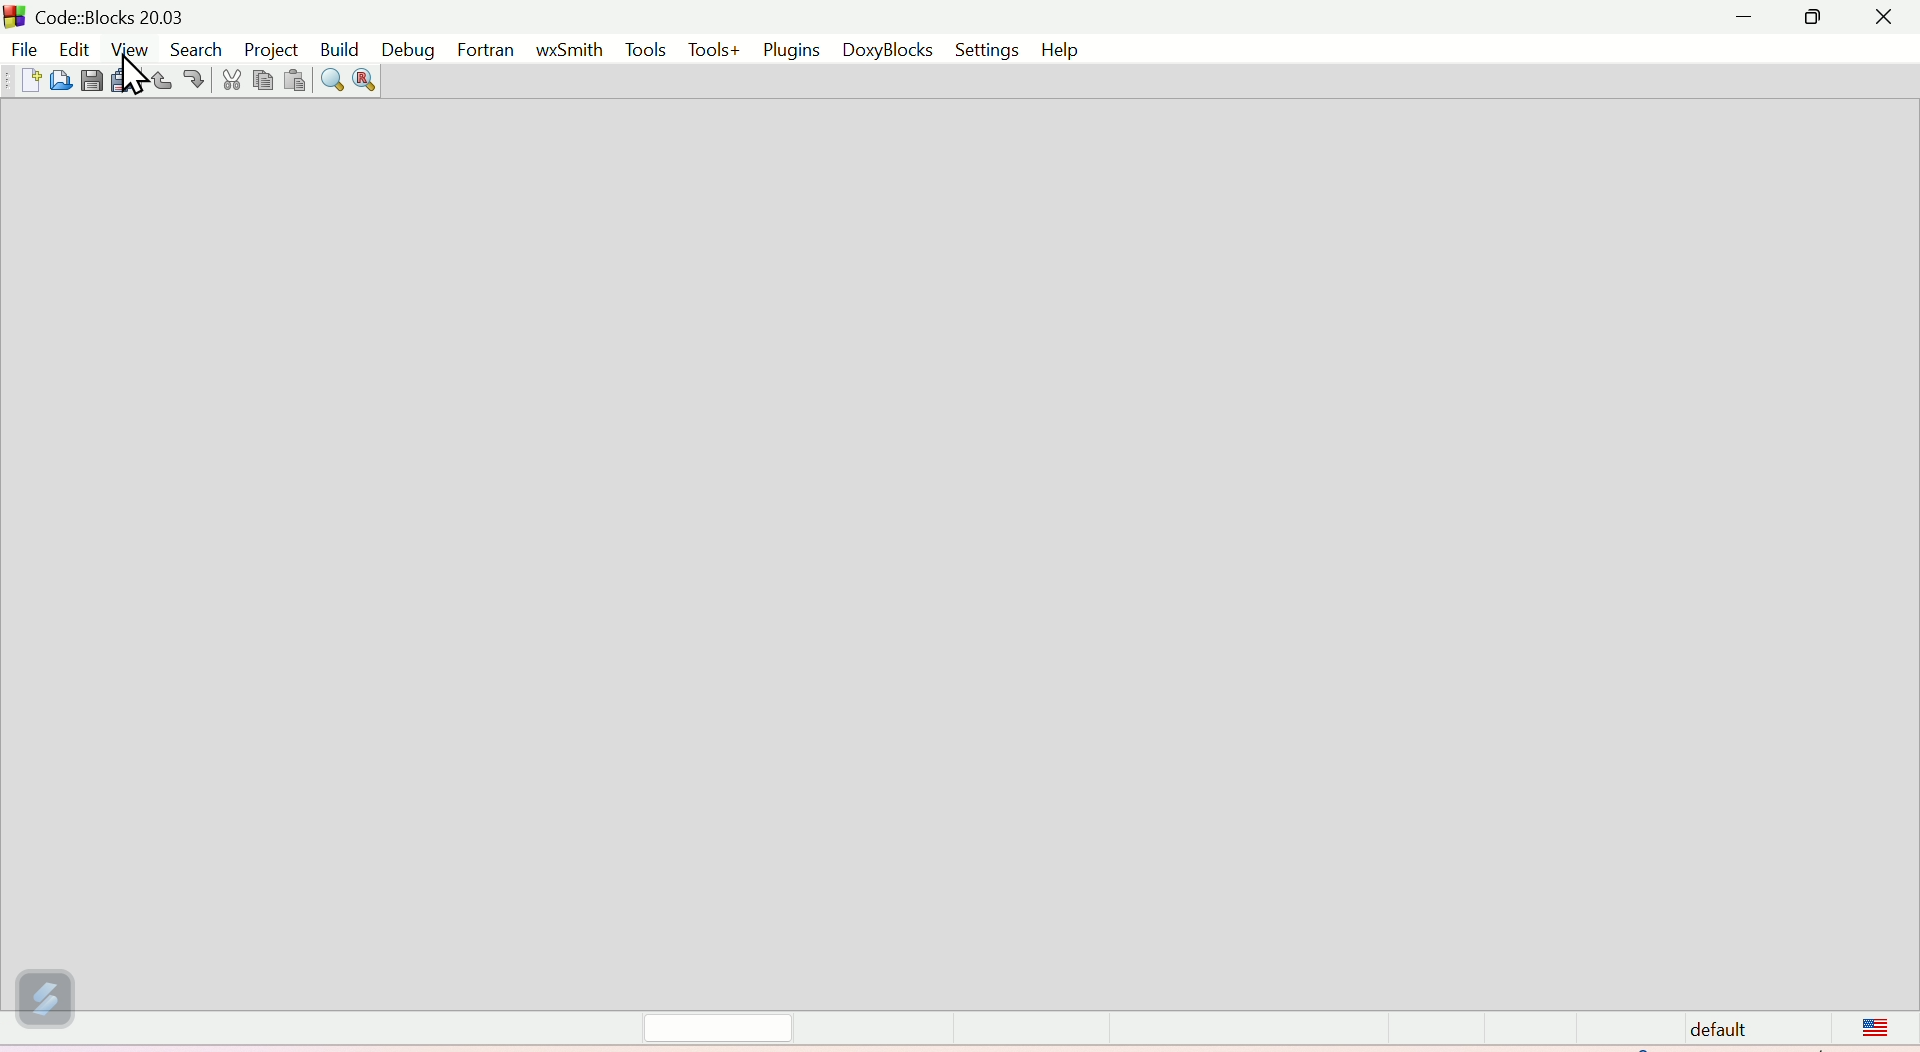  What do you see at coordinates (192, 48) in the screenshot?
I see `Search` at bounding box center [192, 48].